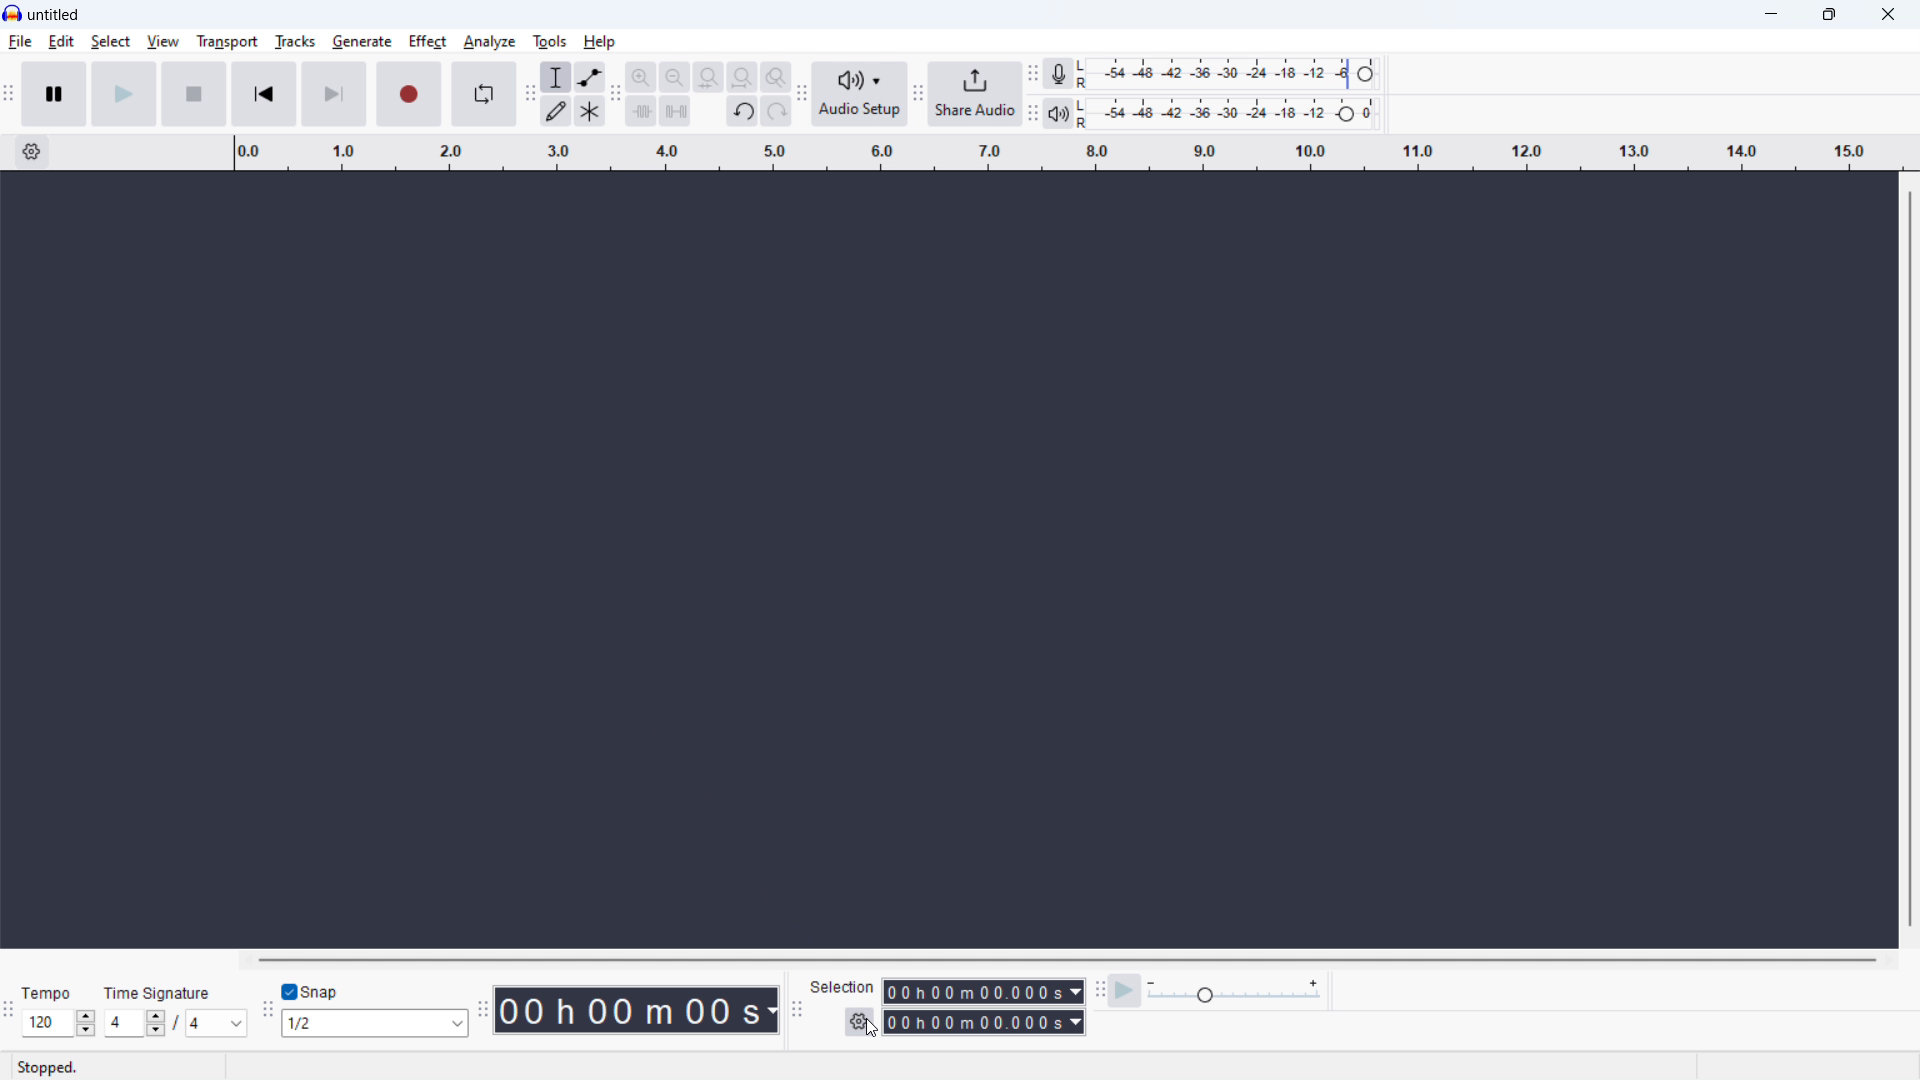  I want to click on tools, so click(550, 42).